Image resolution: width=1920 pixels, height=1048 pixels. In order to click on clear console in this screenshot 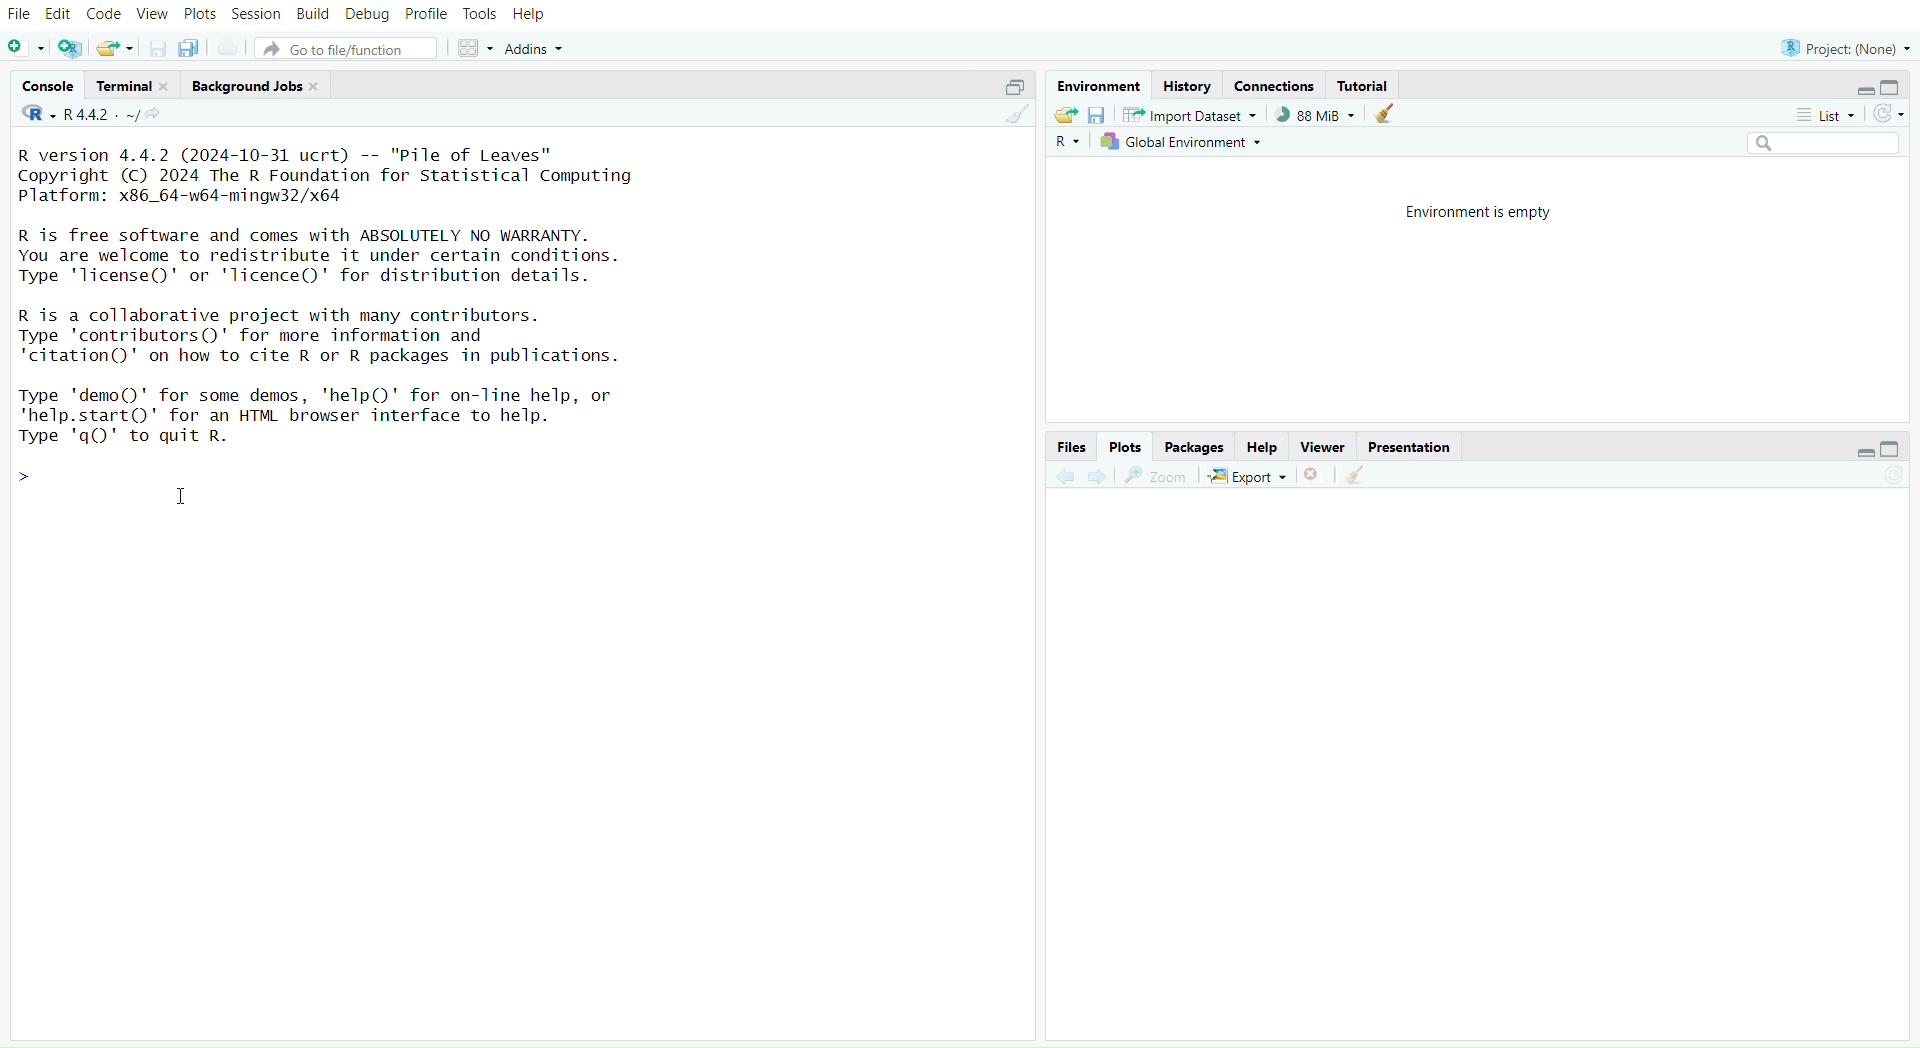, I will do `click(1016, 118)`.